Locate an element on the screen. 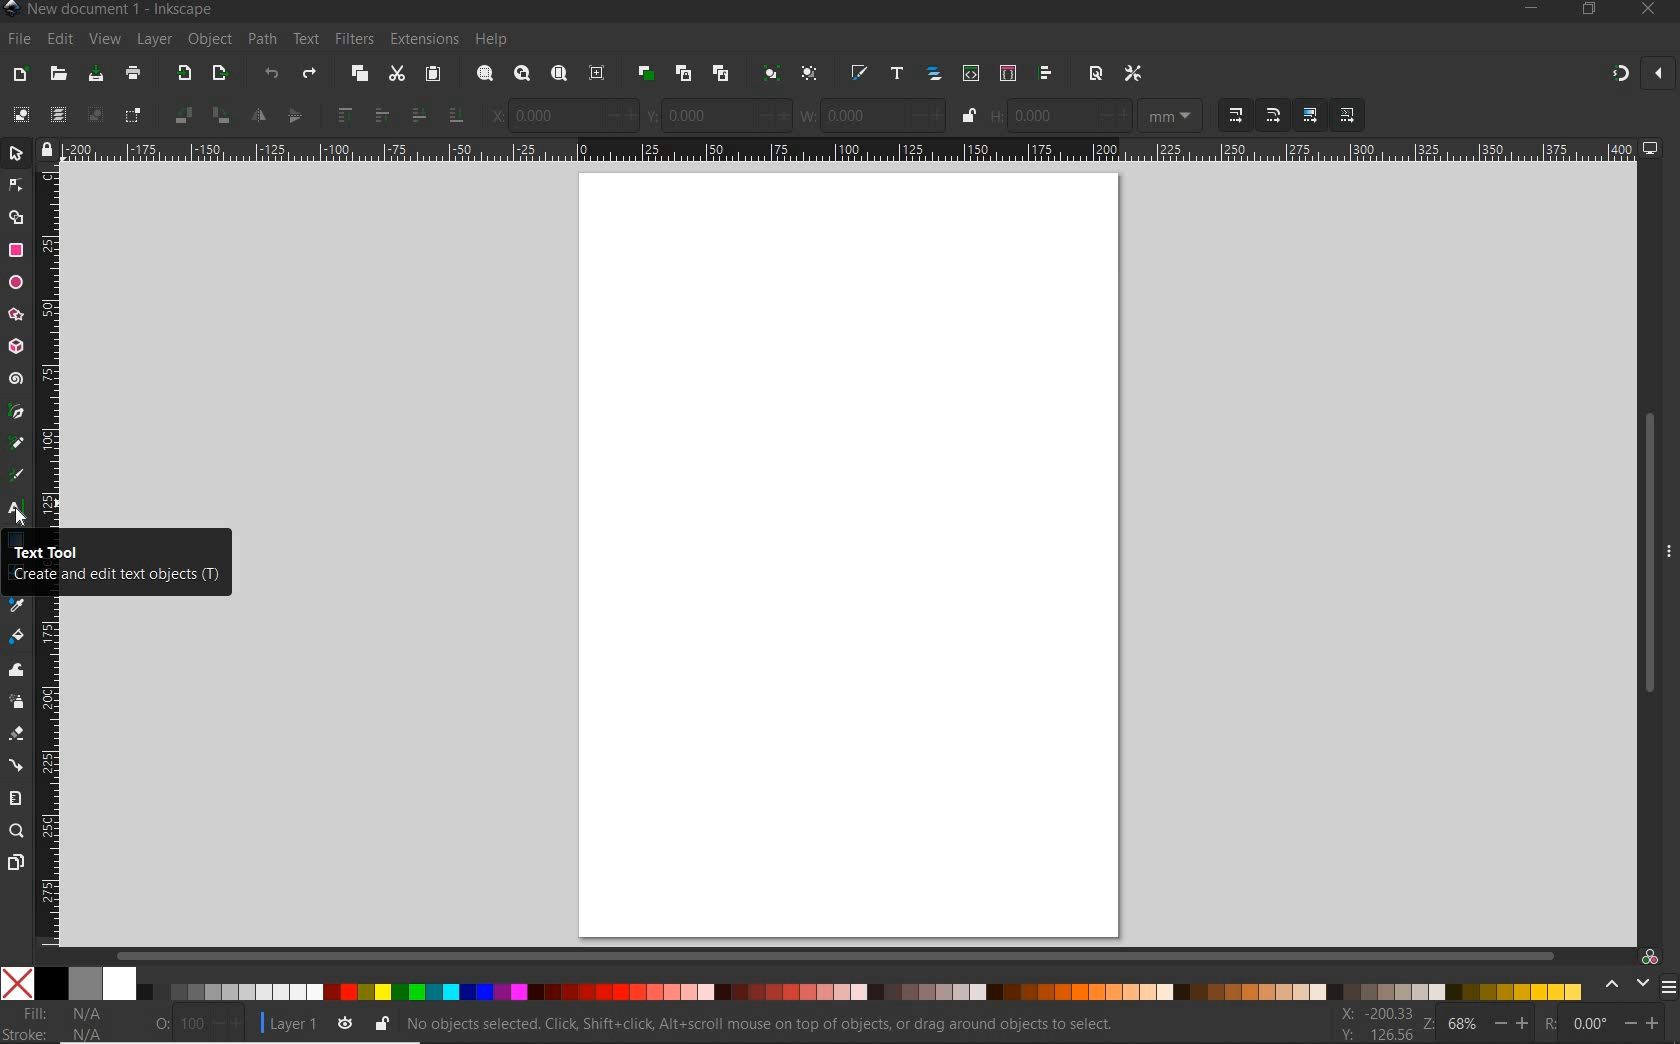 This screenshot has height=1044, width=1680. open text is located at coordinates (896, 72).